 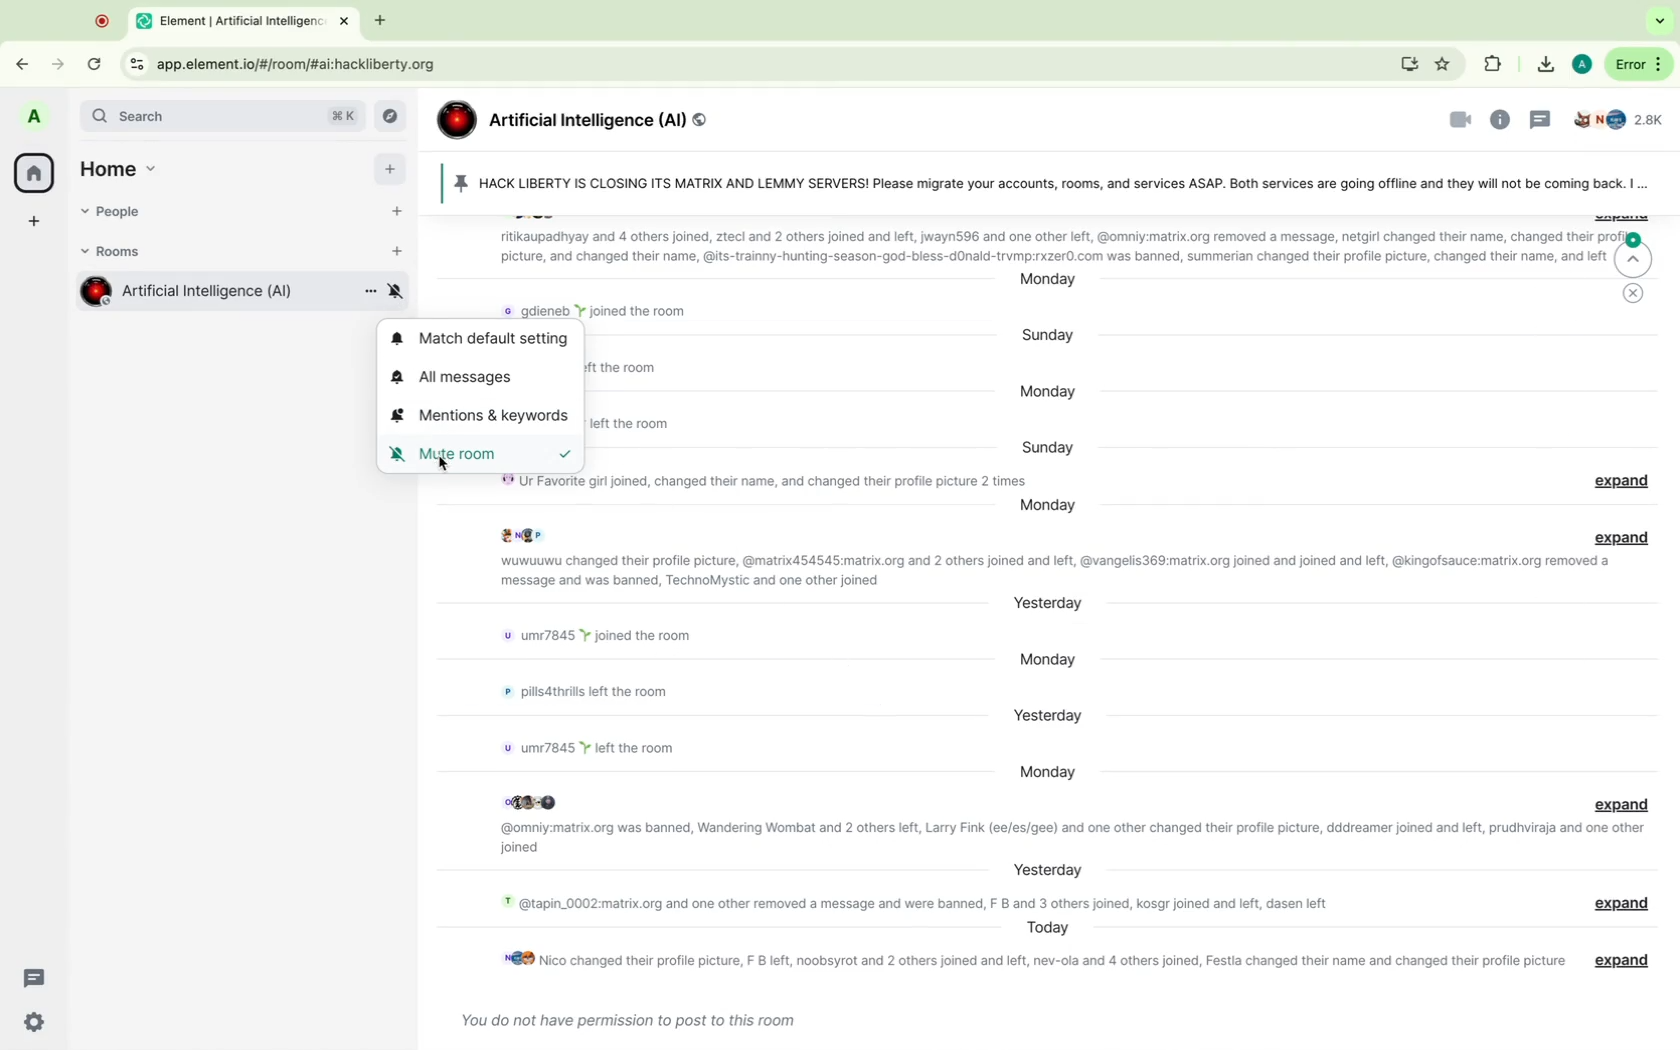 What do you see at coordinates (1635, 293) in the screenshot?
I see `close` at bounding box center [1635, 293].